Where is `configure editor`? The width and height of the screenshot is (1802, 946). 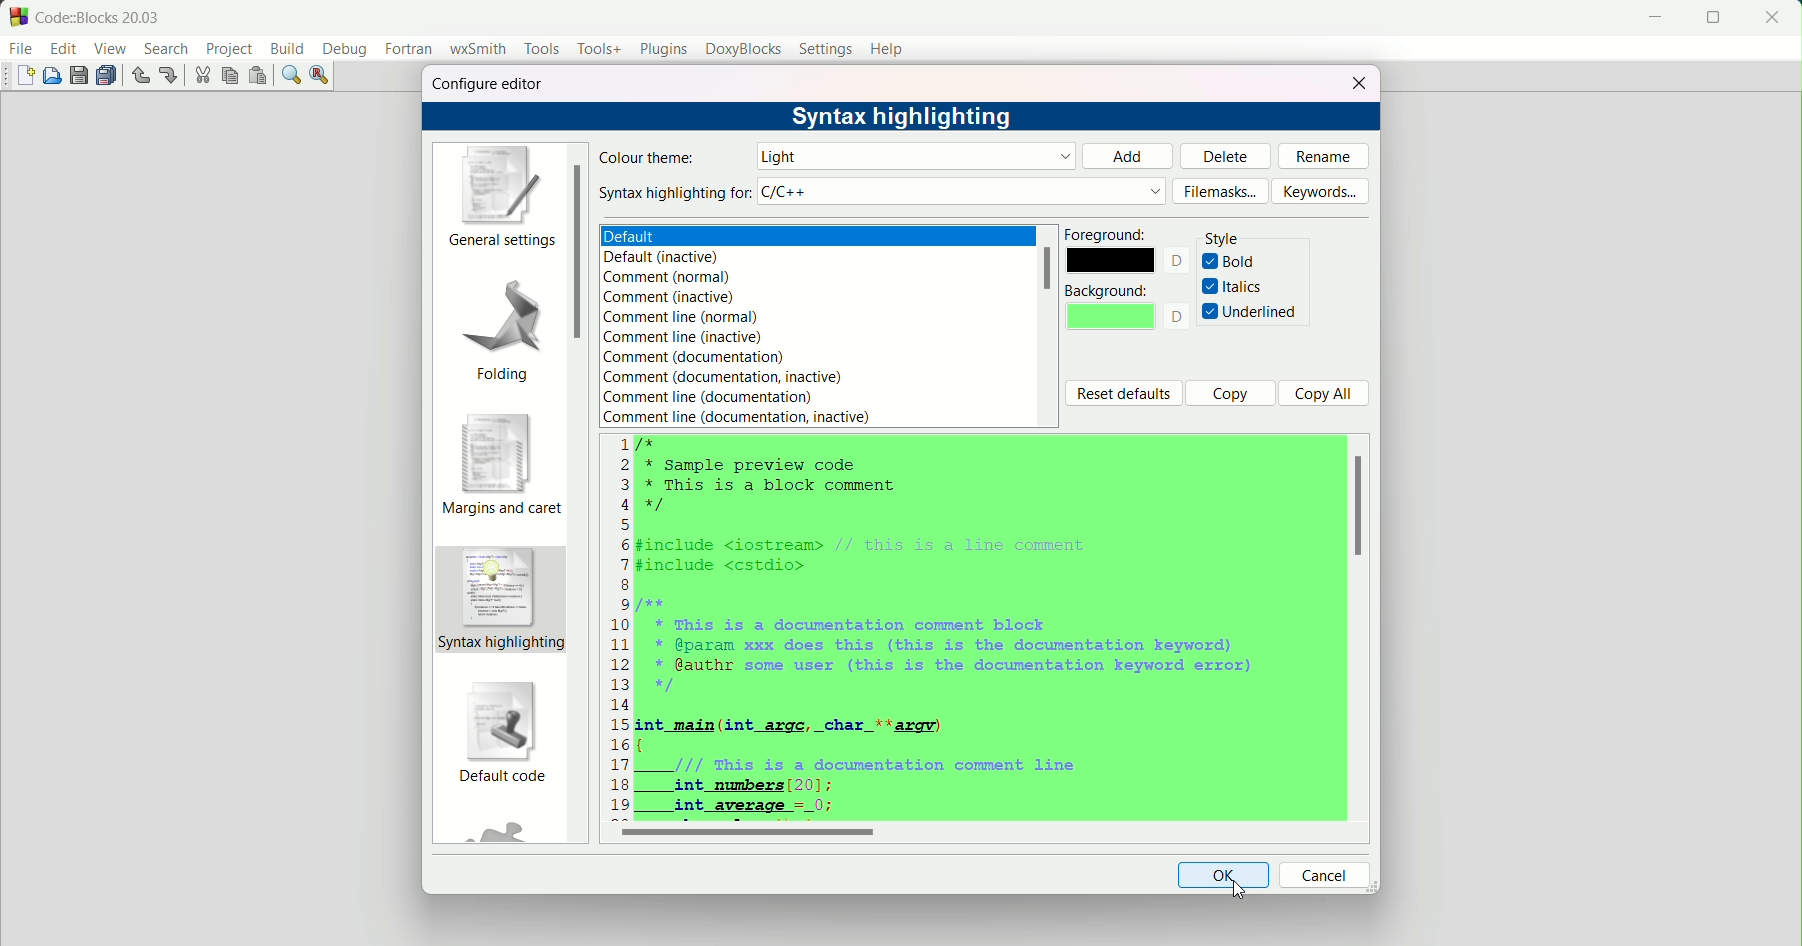 configure editor is located at coordinates (489, 85).